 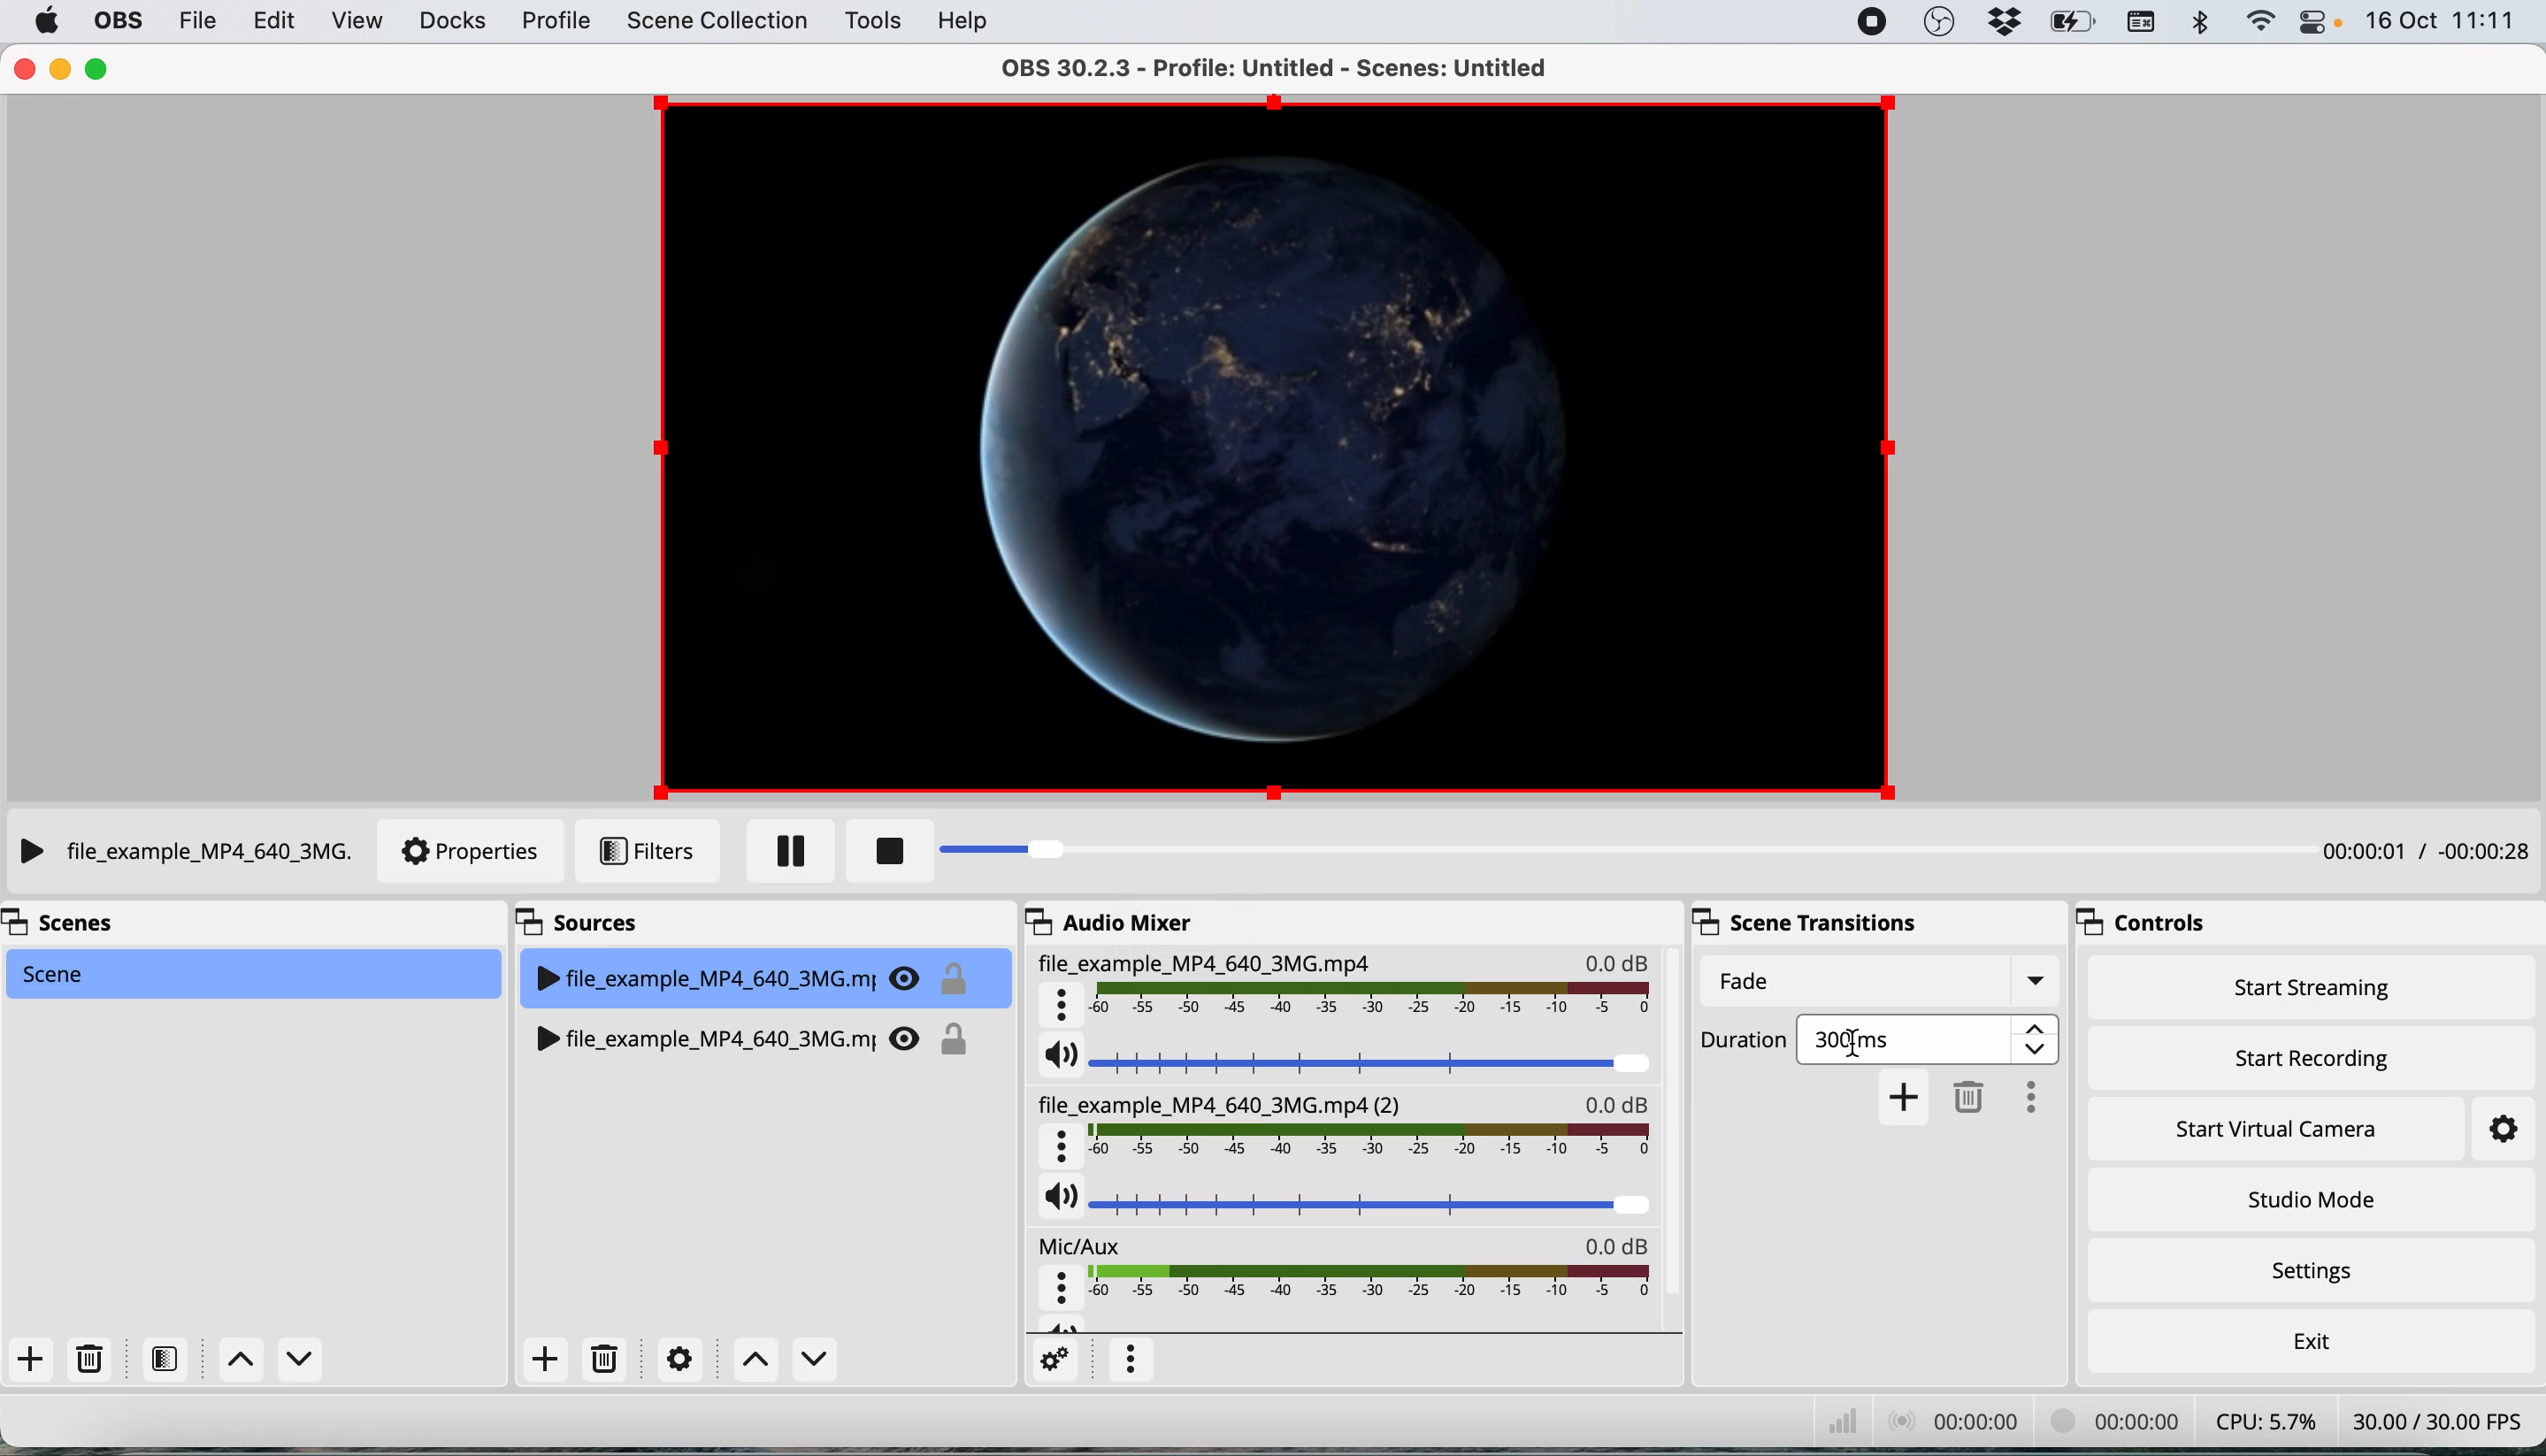 I want to click on scenes, so click(x=91, y=926).